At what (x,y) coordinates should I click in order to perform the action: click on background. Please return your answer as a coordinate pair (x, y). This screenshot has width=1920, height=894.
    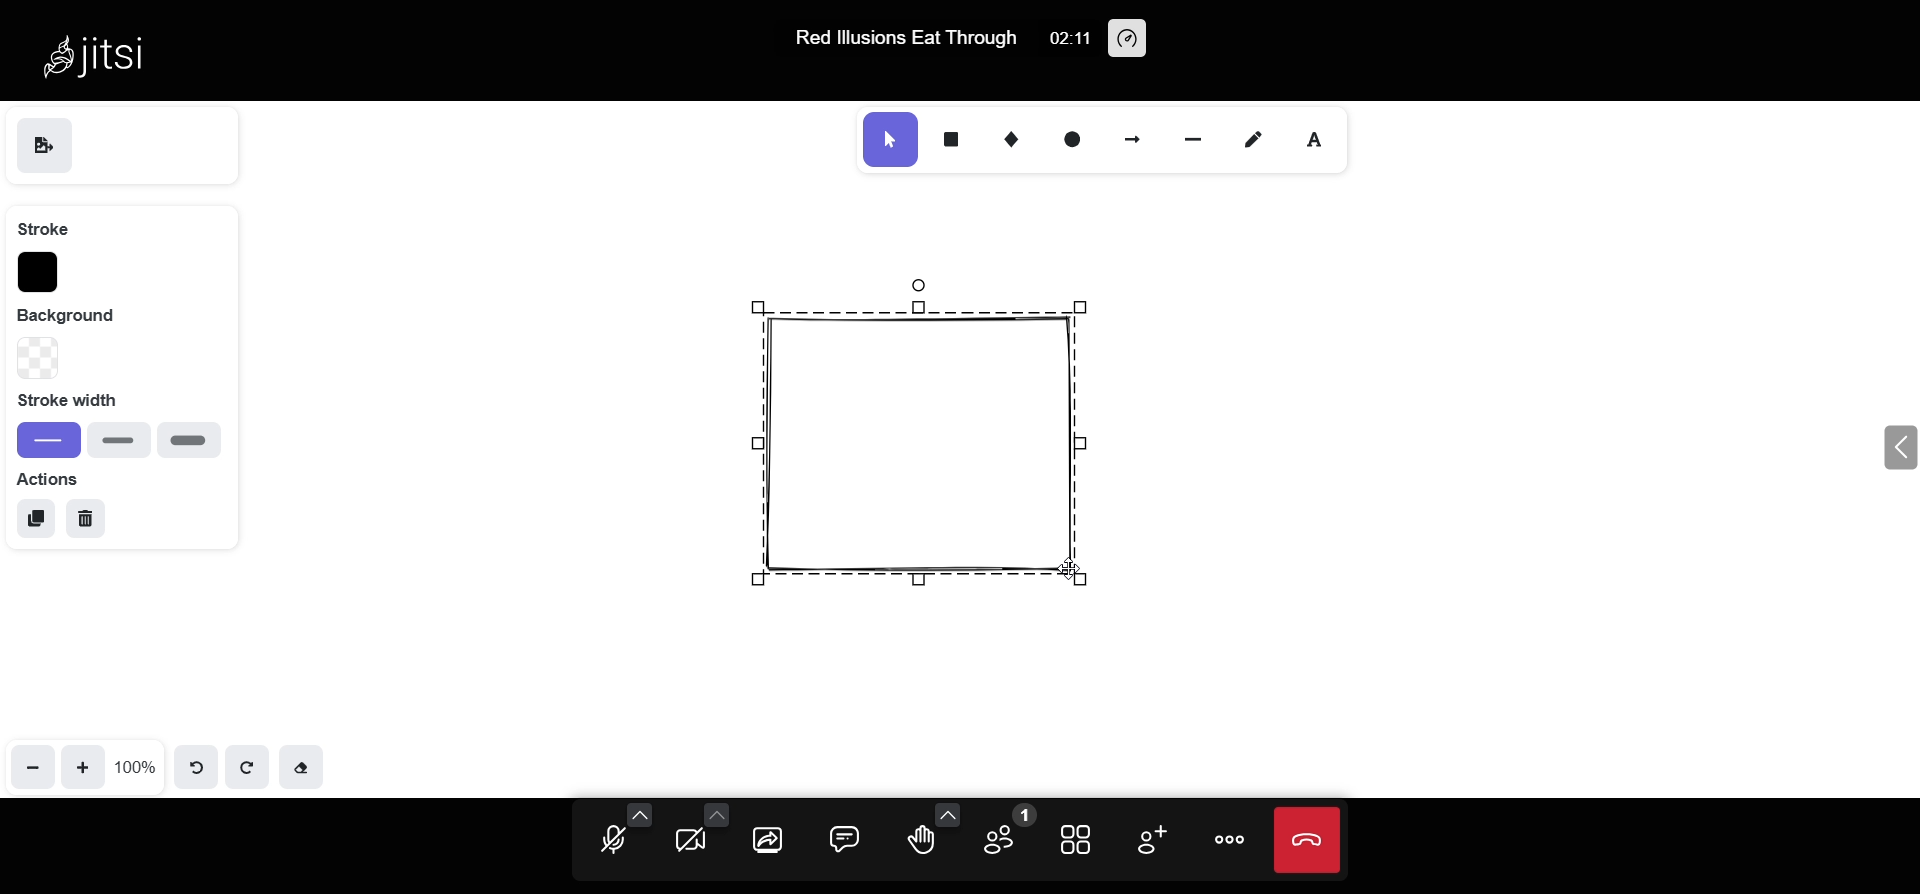
    Looking at the image, I should click on (82, 314).